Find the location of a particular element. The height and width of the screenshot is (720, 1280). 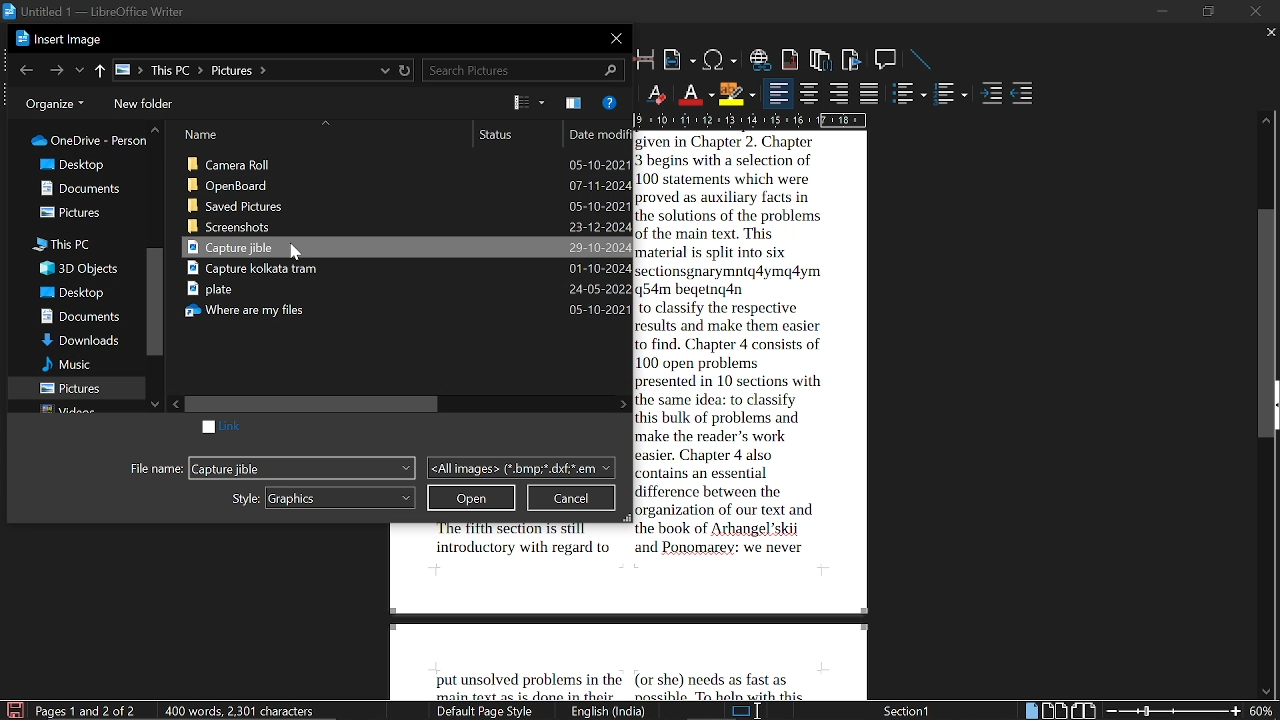

justified is located at coordinates (870, 94).